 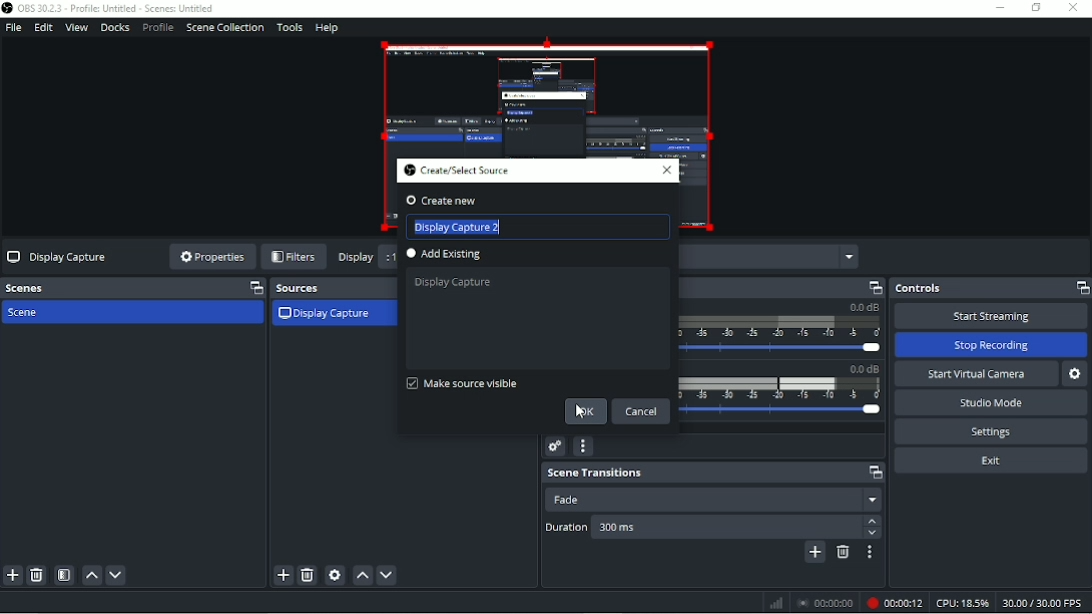 What do you see at coordinates (460, 382) in the screenshot?
I see `Make source visible` at bounding box center [460, 382].